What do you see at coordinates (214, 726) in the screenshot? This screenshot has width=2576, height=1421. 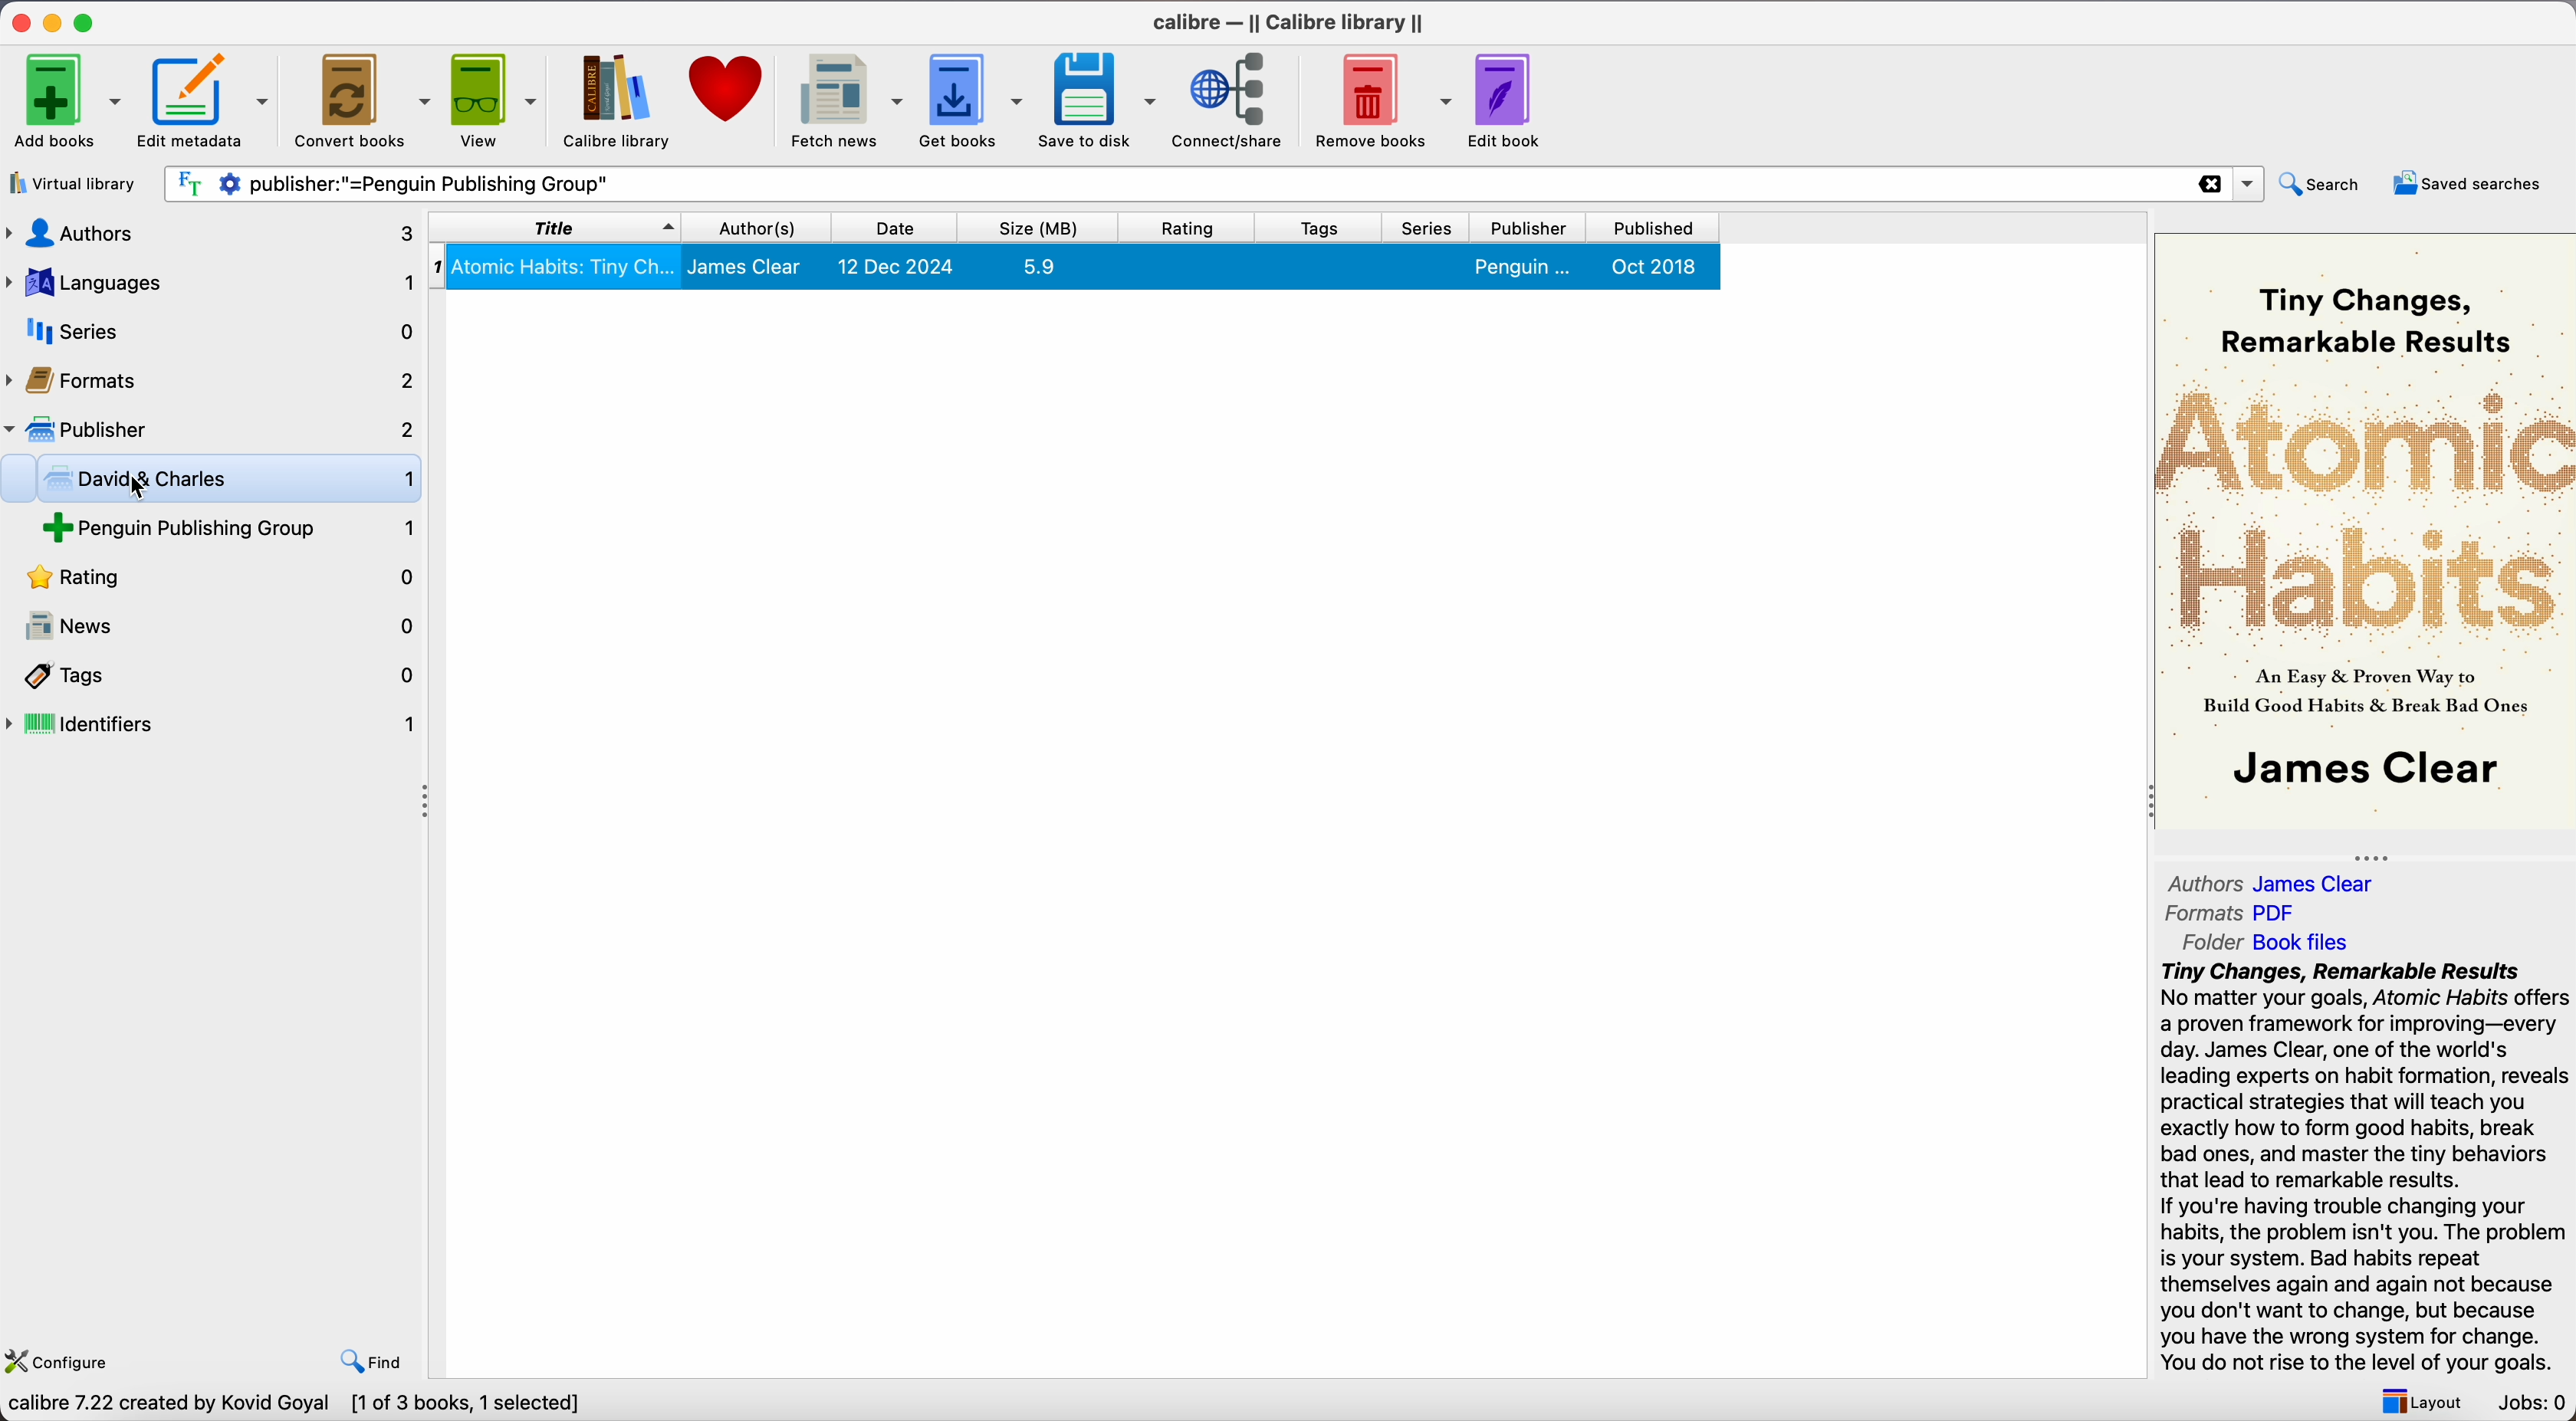 I see `identifiers` at bounding box center [214, 726].